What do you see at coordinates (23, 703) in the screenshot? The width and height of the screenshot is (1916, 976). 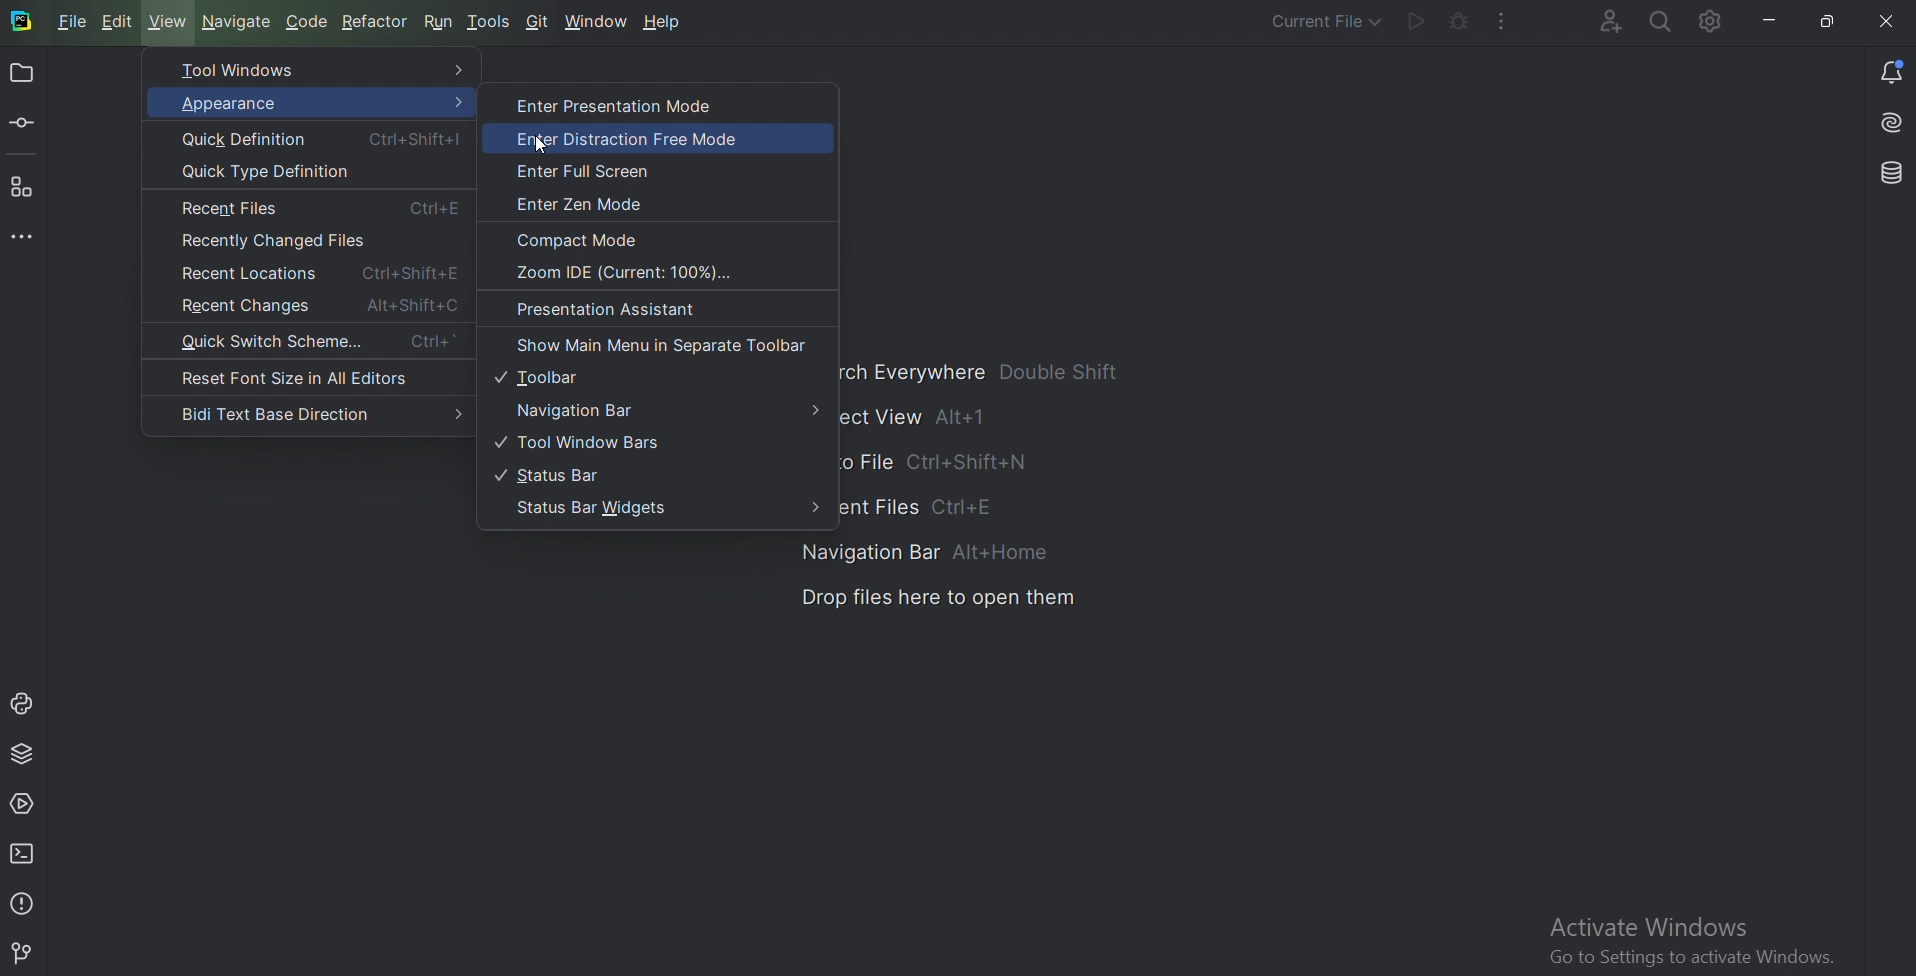 I see `Python console` at bounding box center [23, 703].